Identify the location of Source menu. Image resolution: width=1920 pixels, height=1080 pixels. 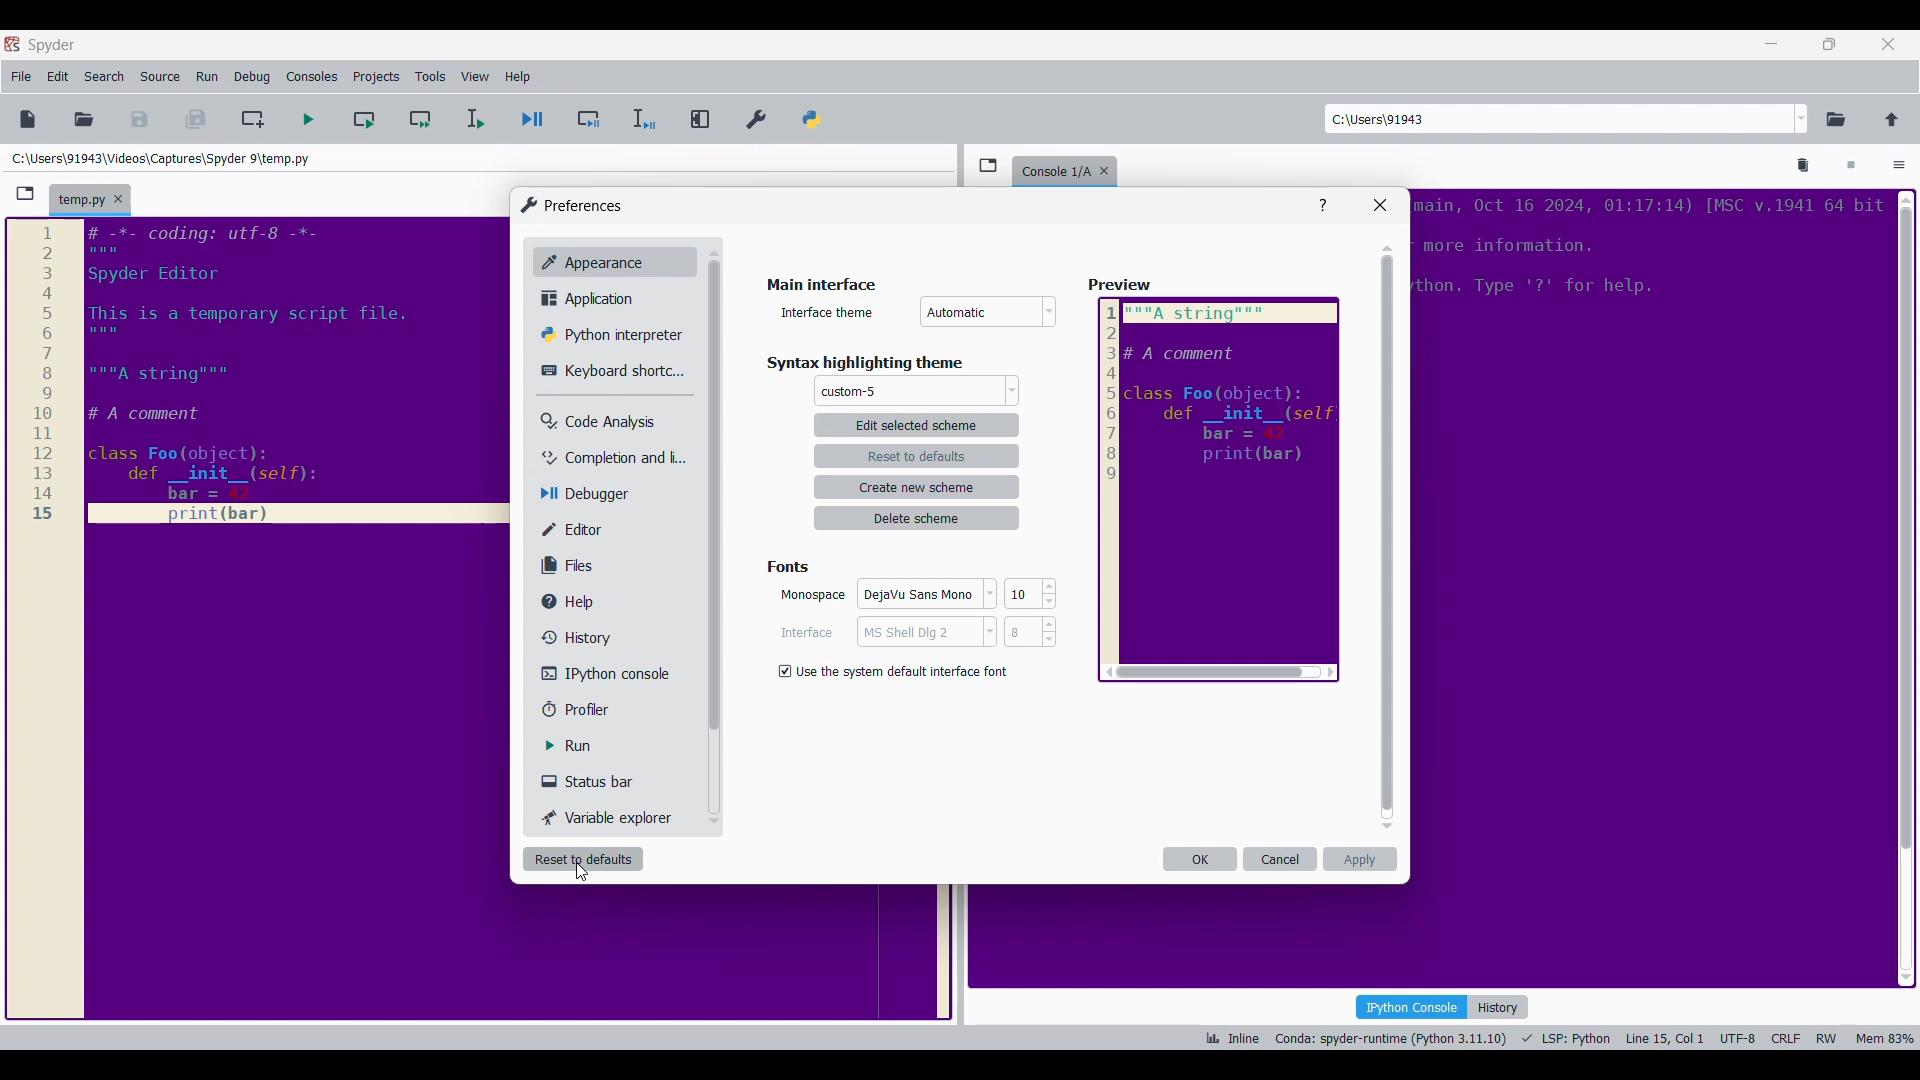
(160, 77).